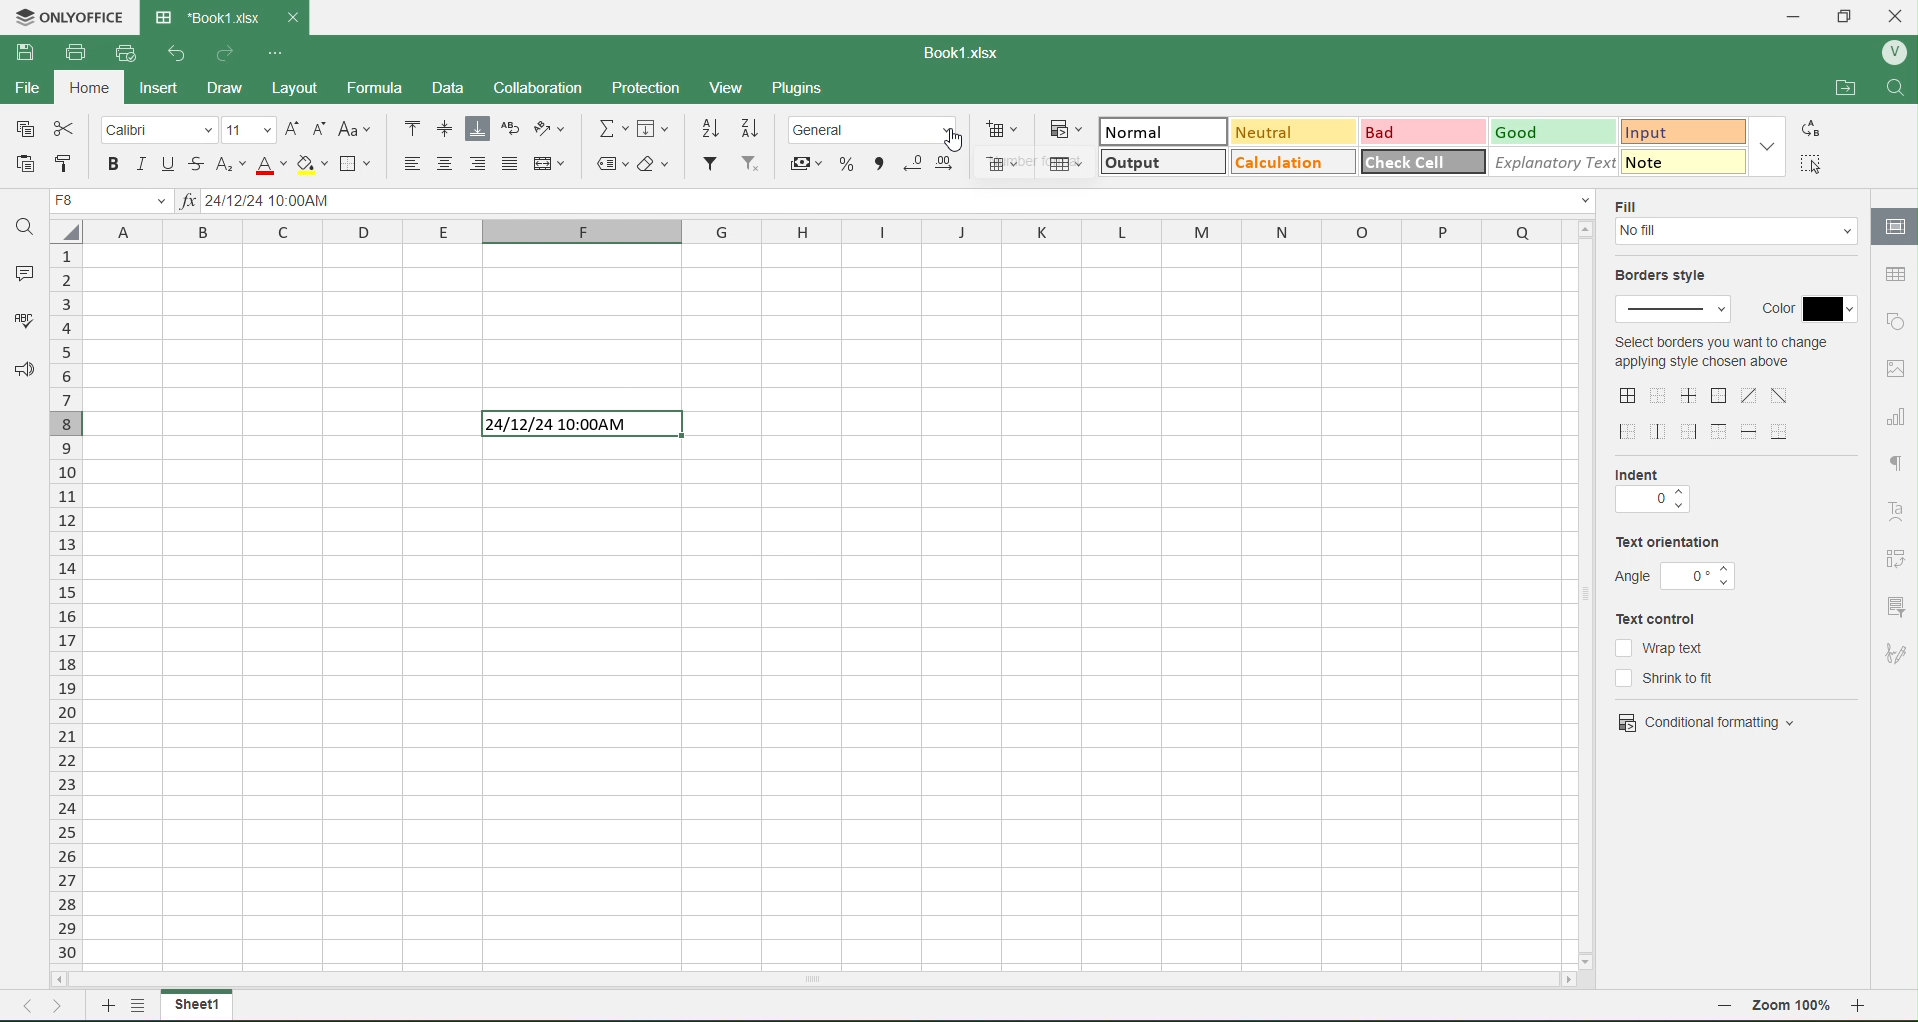 The width and height of the screenshot is (1918, 1022). Describe the element at coordinates (1409, 163) in the screenshot. I see `Check Cell` at that location.